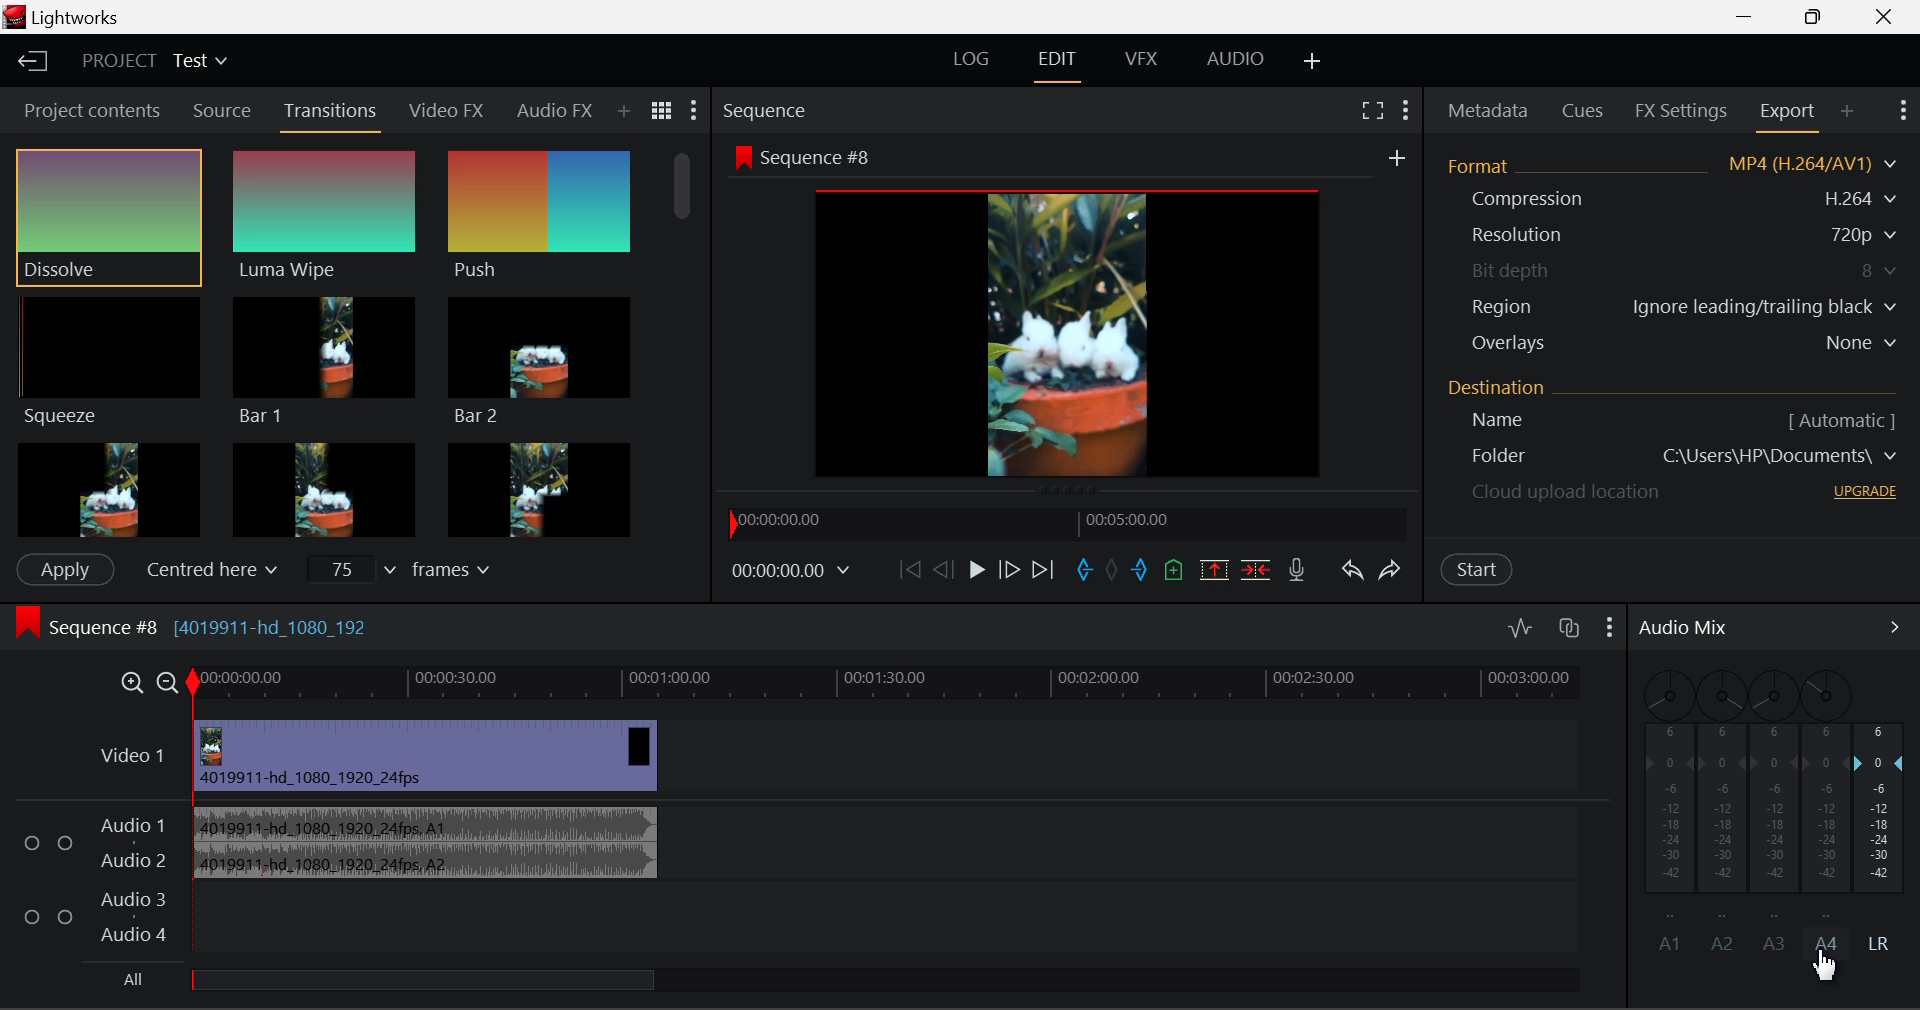  I want to click on Centered here, so click(206, 569).